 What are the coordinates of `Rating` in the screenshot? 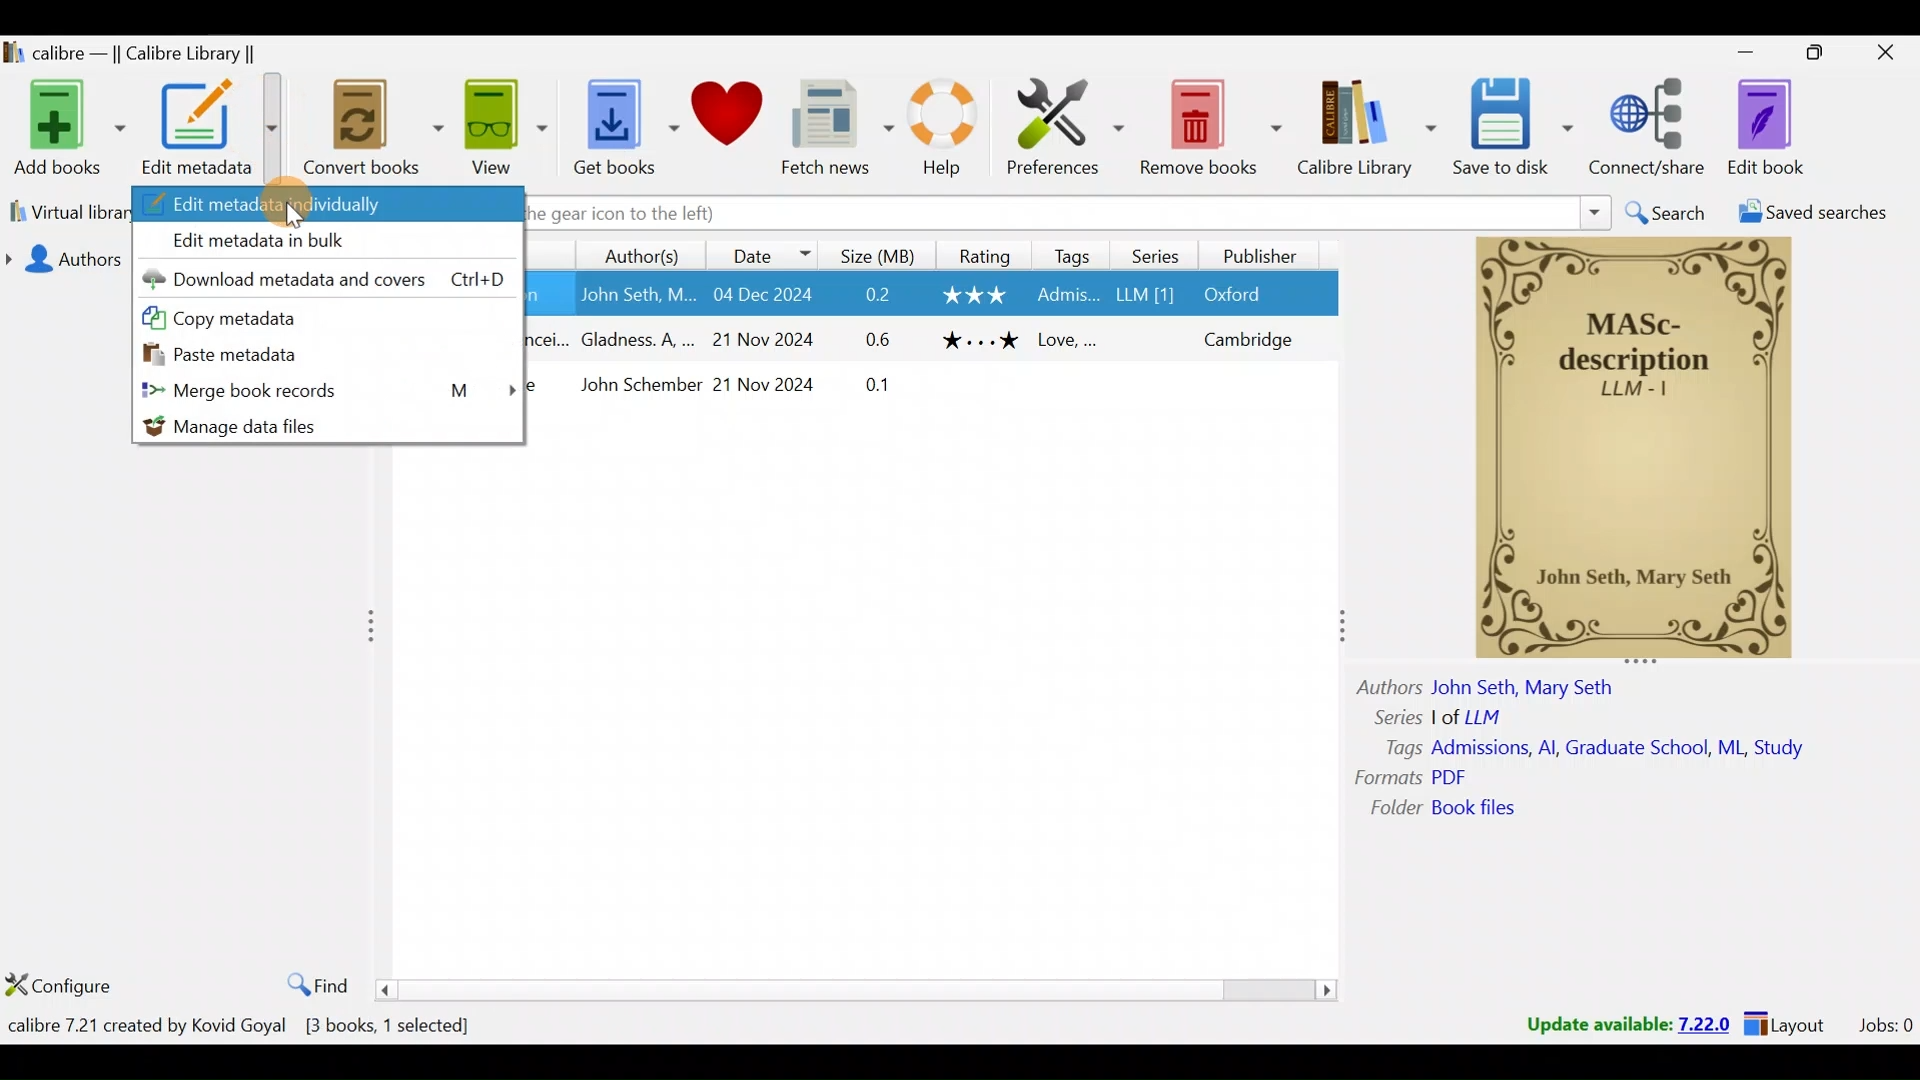 It's located at (986, 253).